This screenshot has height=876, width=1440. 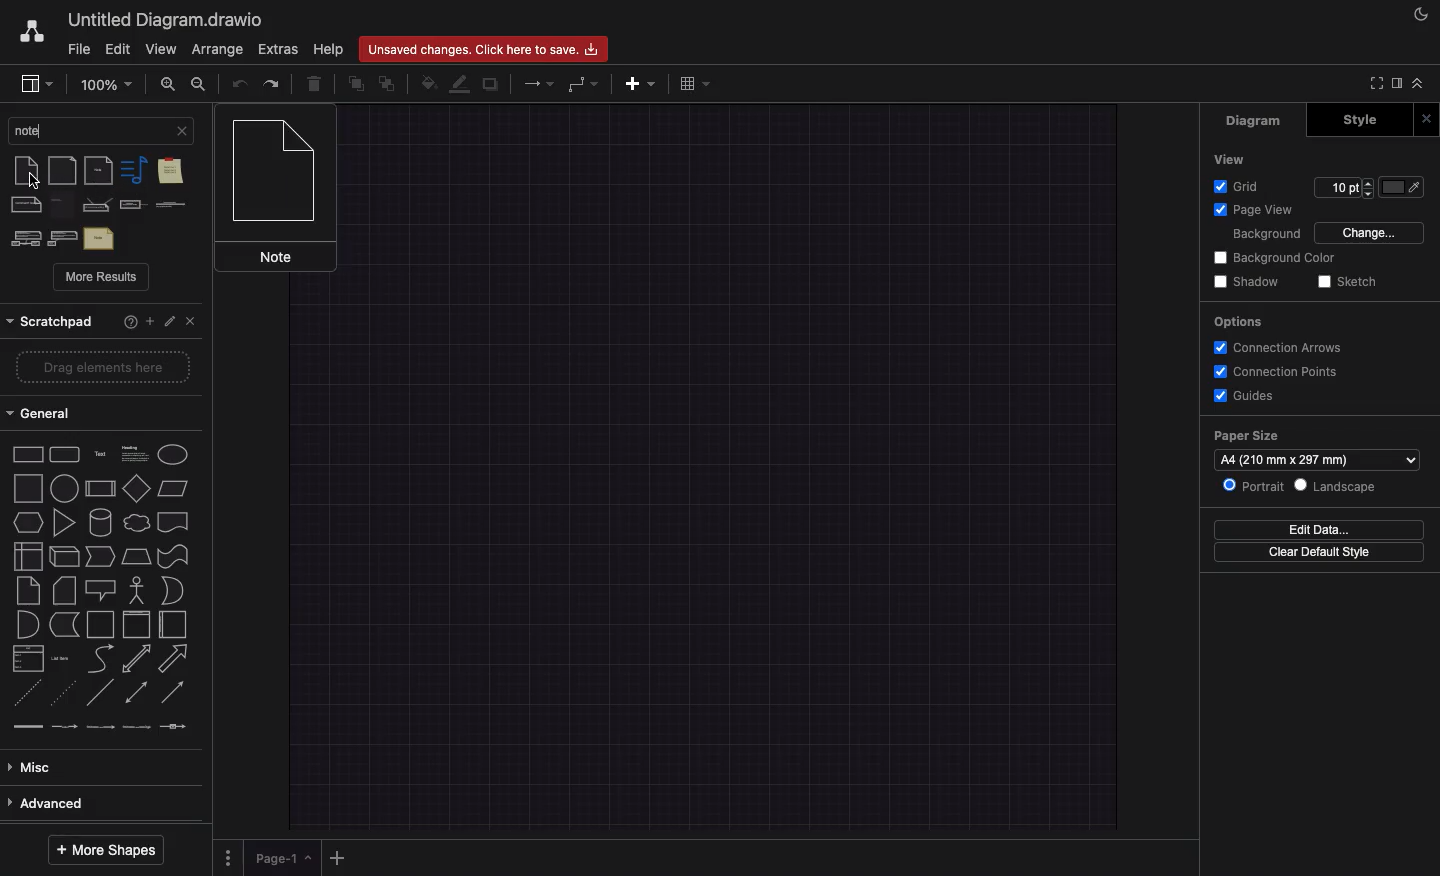 What do you see at coordinates (105, 83) in the screenshot?
I see `Zoom` at bounding box center [105, 83].